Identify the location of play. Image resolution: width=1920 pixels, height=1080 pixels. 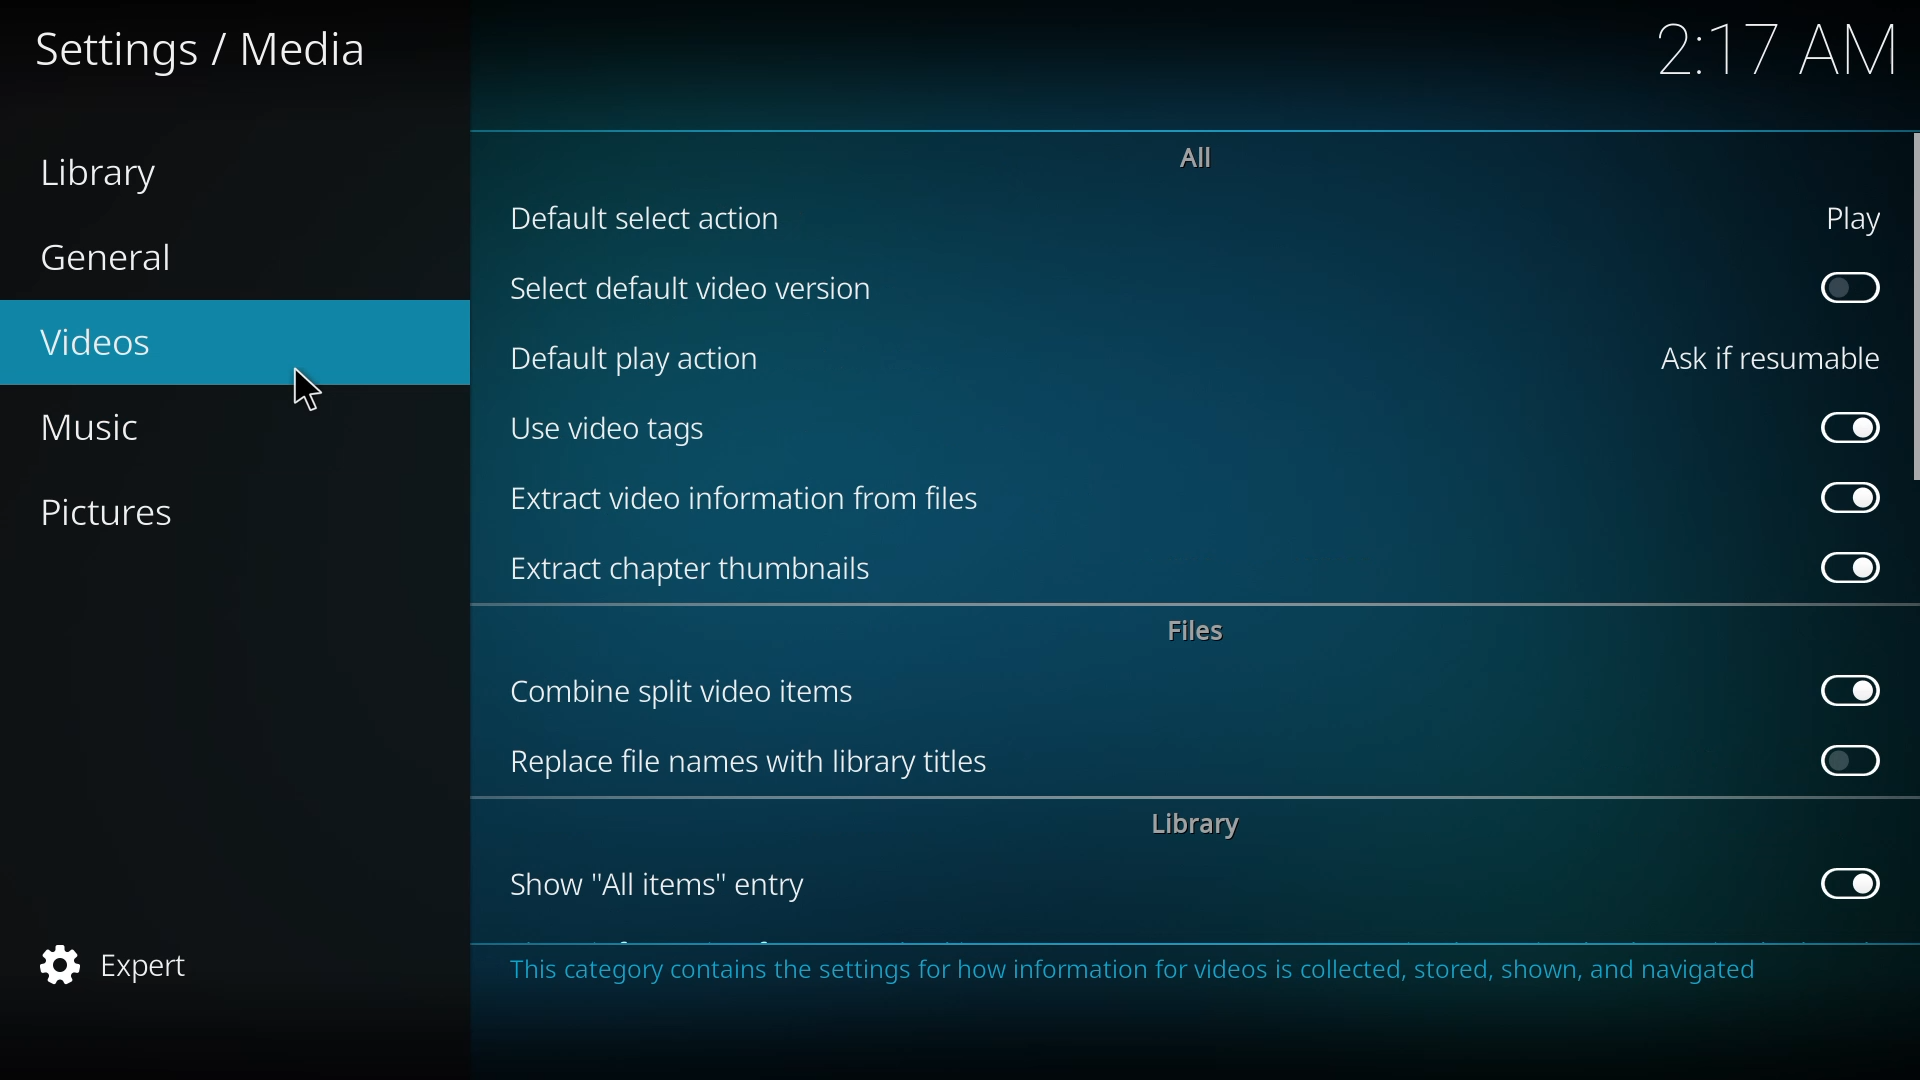
(1844, 217).